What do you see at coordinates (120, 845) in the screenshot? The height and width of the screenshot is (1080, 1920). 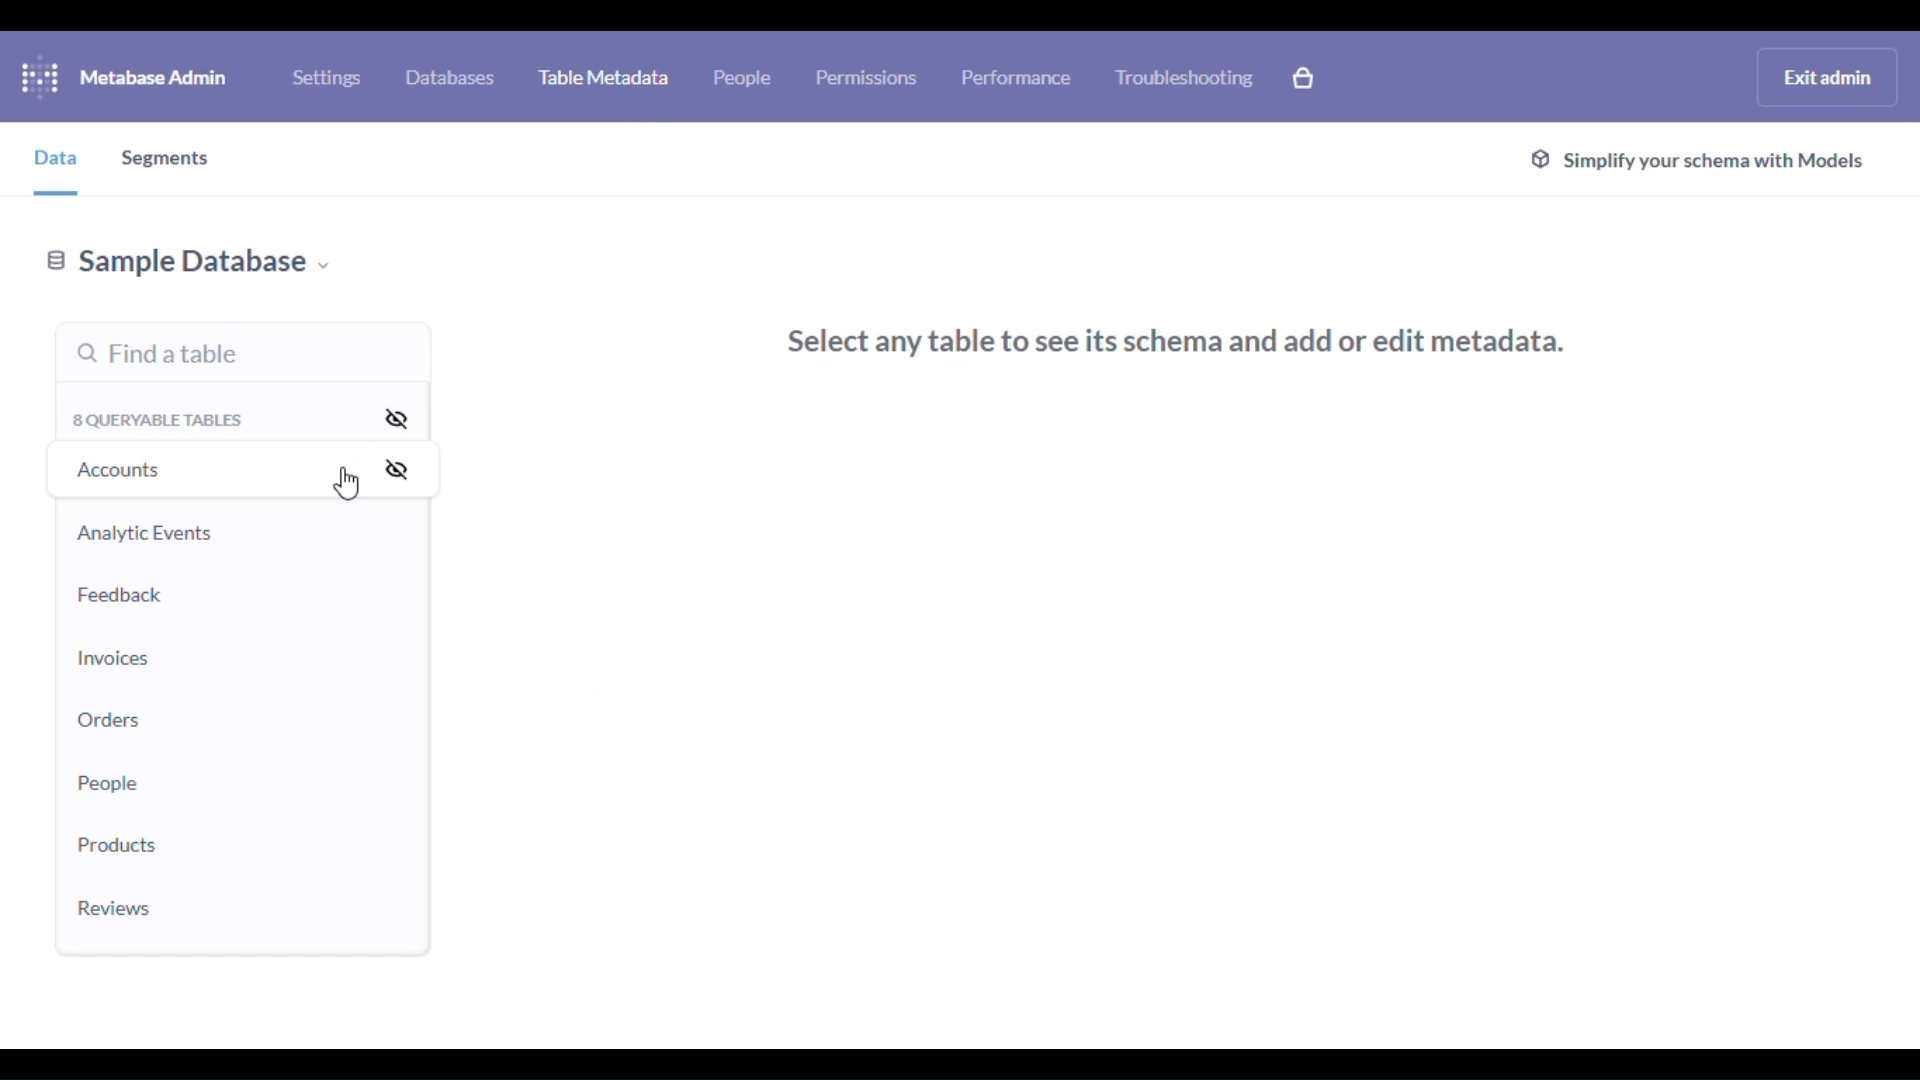 I see `products` at bounding box center [120, 845].